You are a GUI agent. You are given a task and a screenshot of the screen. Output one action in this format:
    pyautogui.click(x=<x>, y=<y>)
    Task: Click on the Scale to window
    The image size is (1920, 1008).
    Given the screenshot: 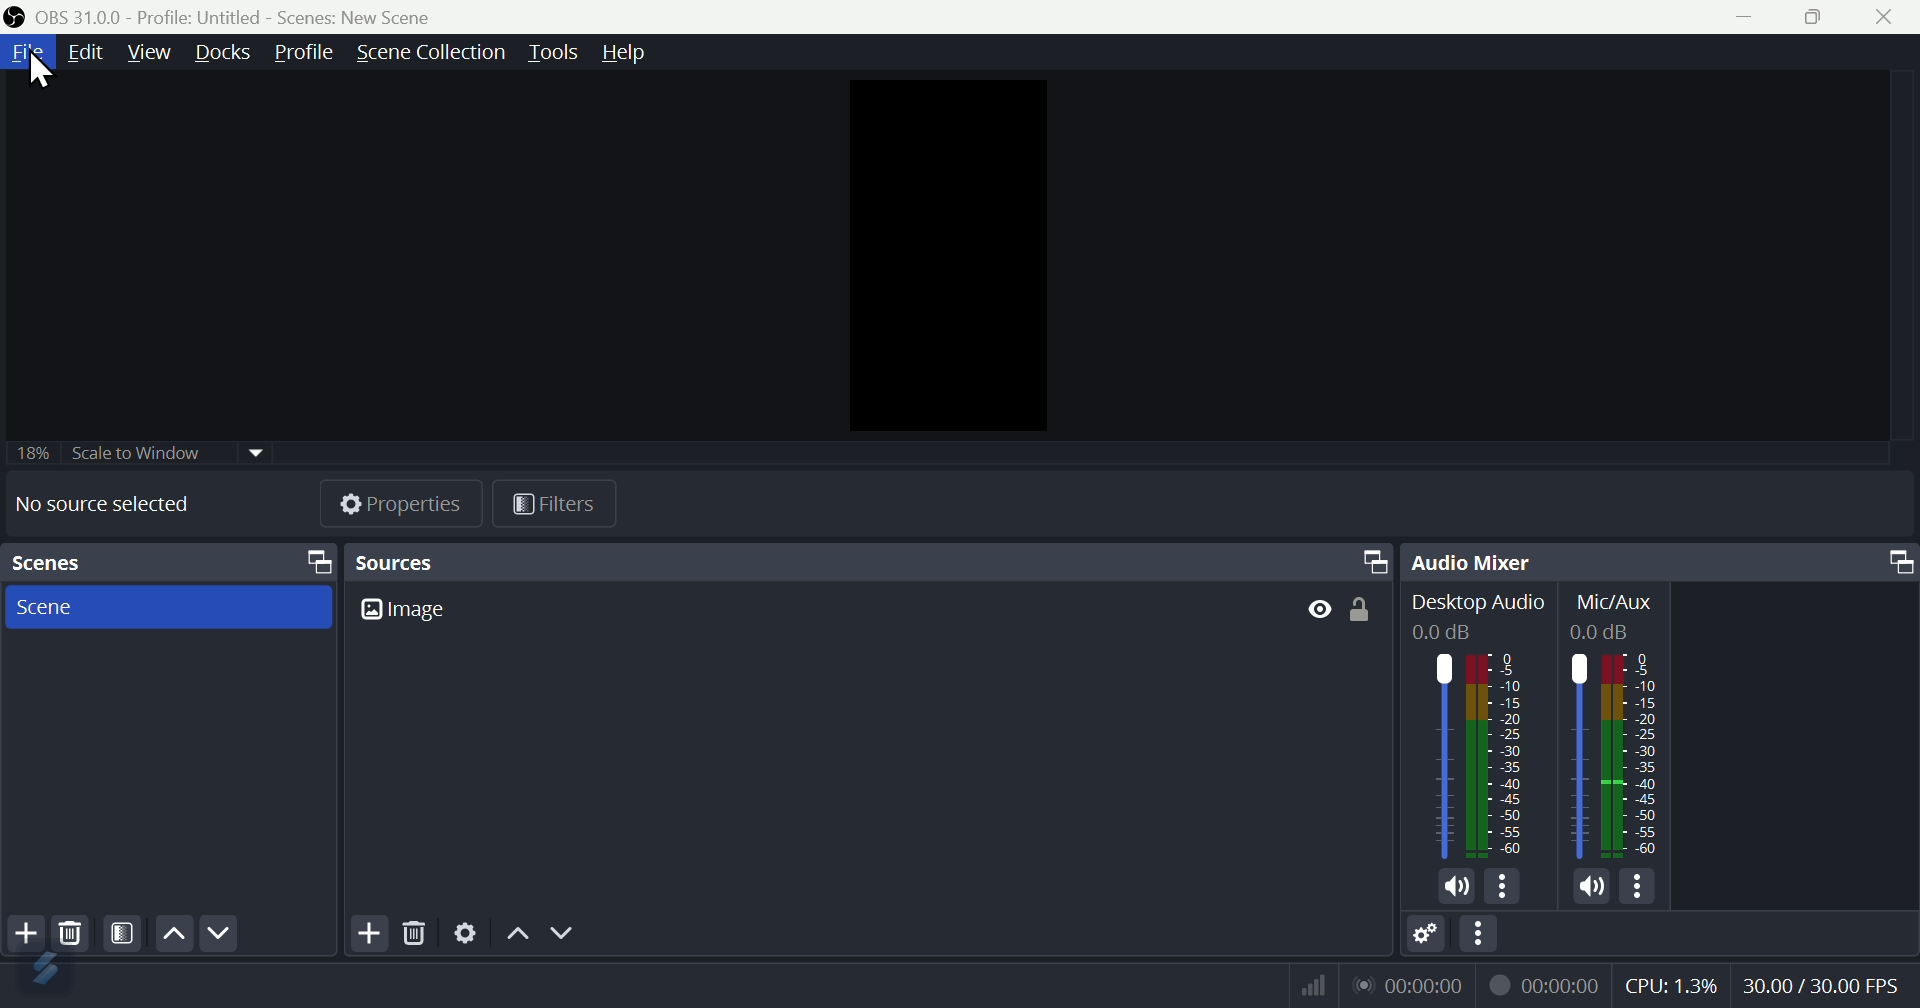 What is the action you would take?
    pyautogui.click(x=138, y=452)
    